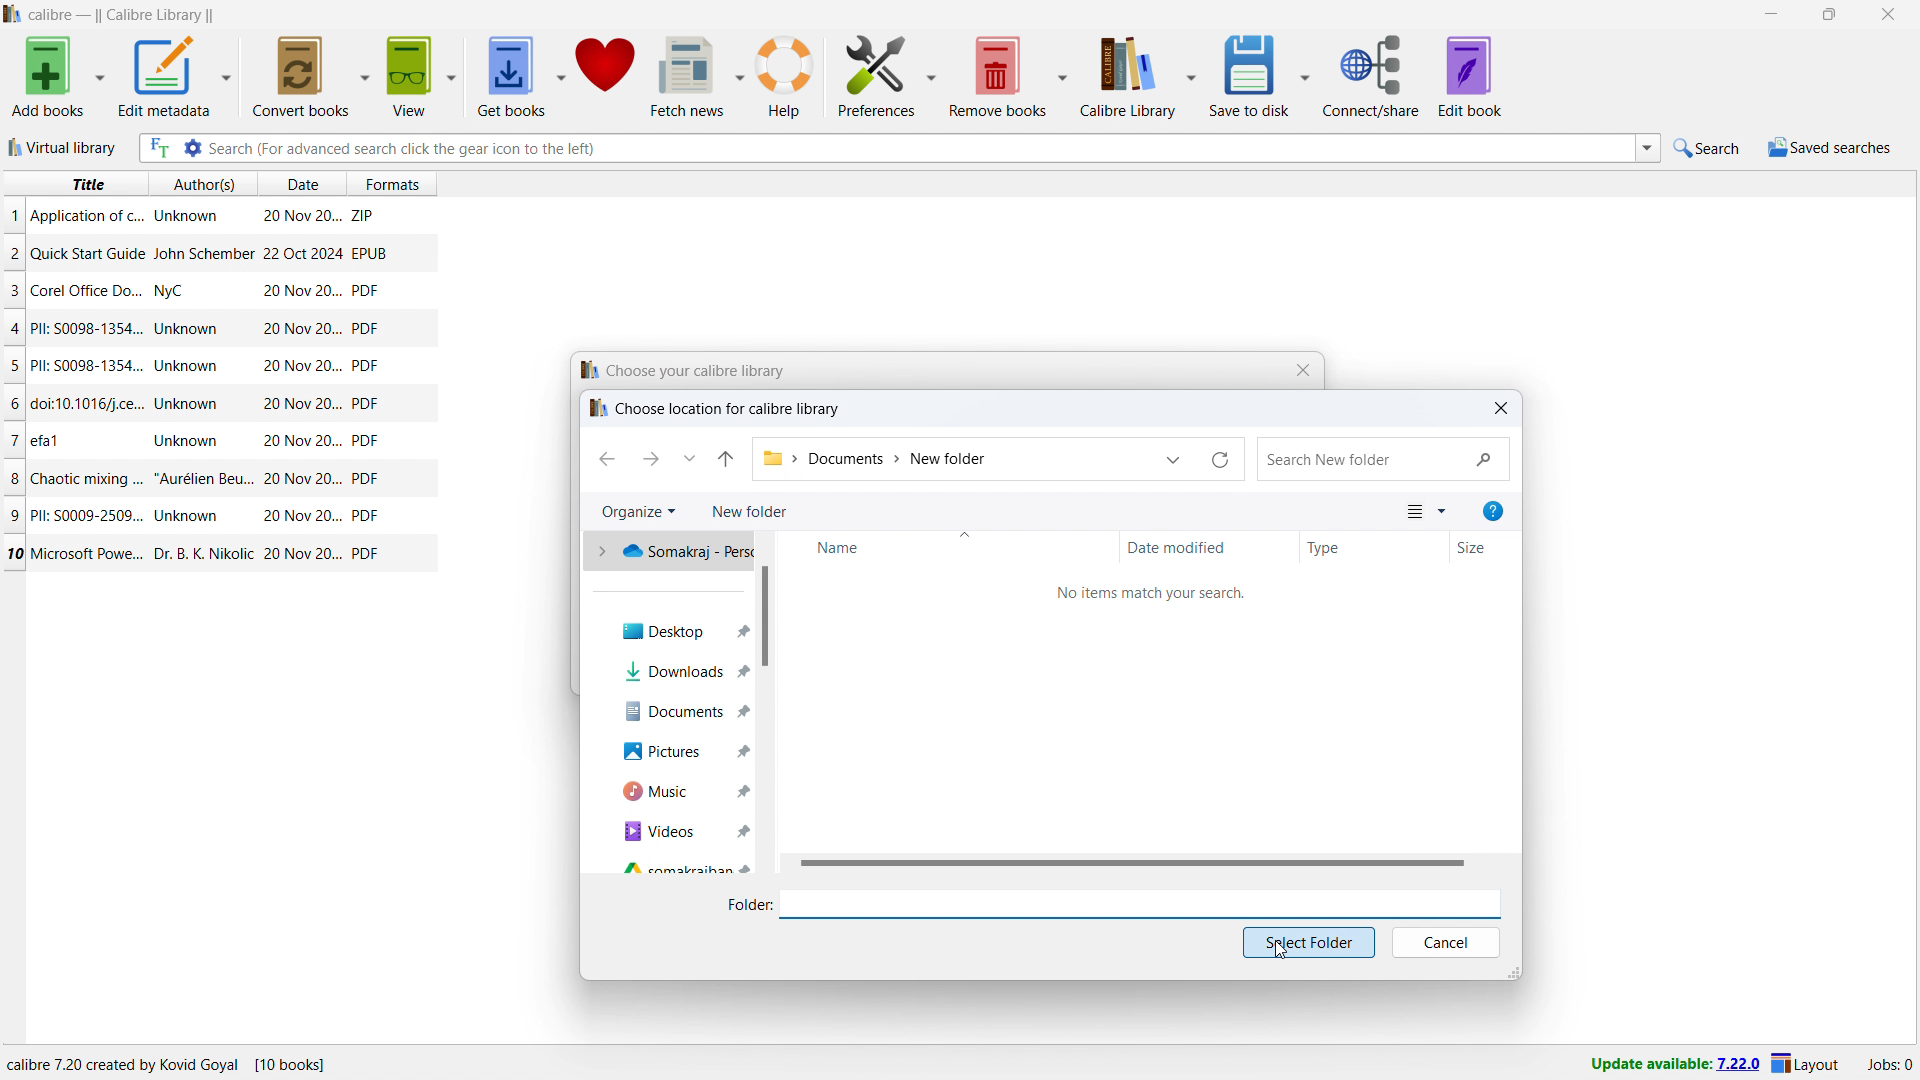  Describe the element at coordinates (1295, 372) in the screenshot. I see `Close` at that location.